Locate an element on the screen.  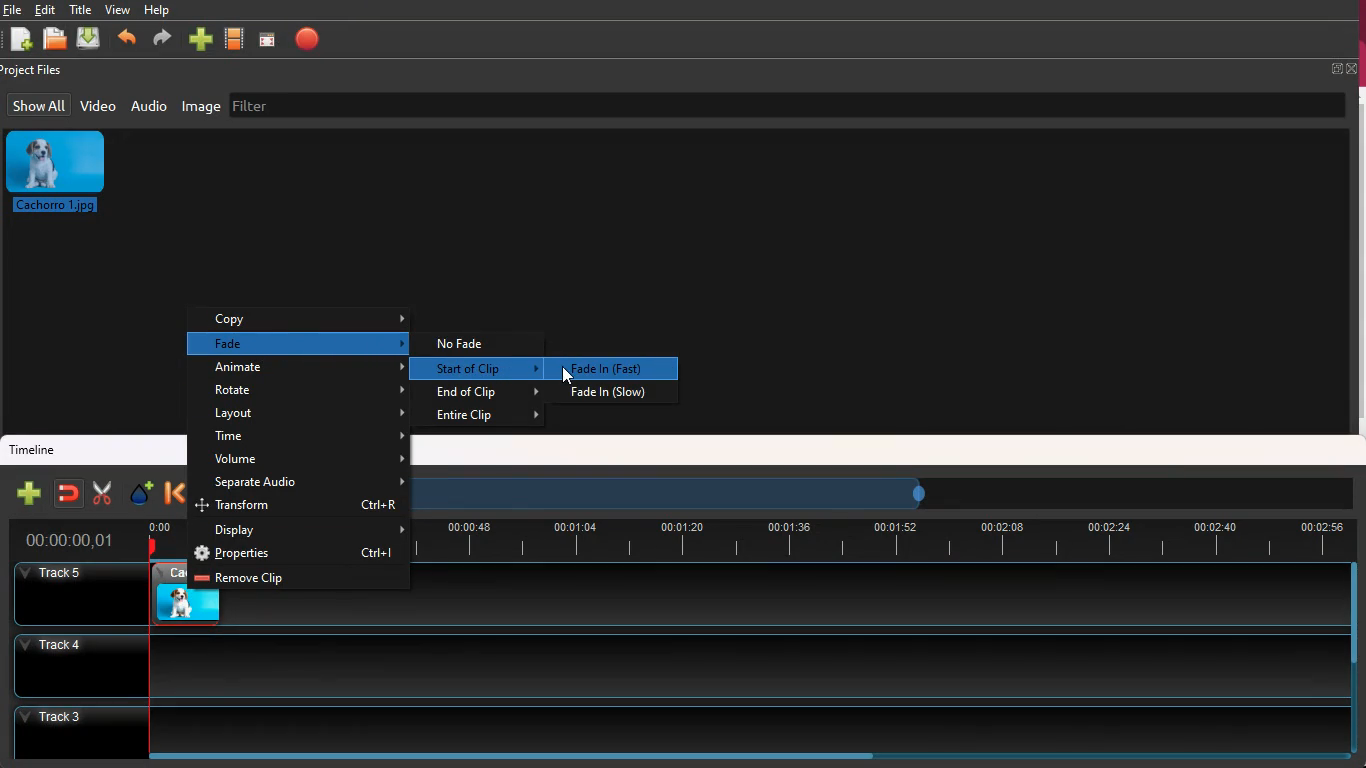
time is located at coordinates (309, 437).